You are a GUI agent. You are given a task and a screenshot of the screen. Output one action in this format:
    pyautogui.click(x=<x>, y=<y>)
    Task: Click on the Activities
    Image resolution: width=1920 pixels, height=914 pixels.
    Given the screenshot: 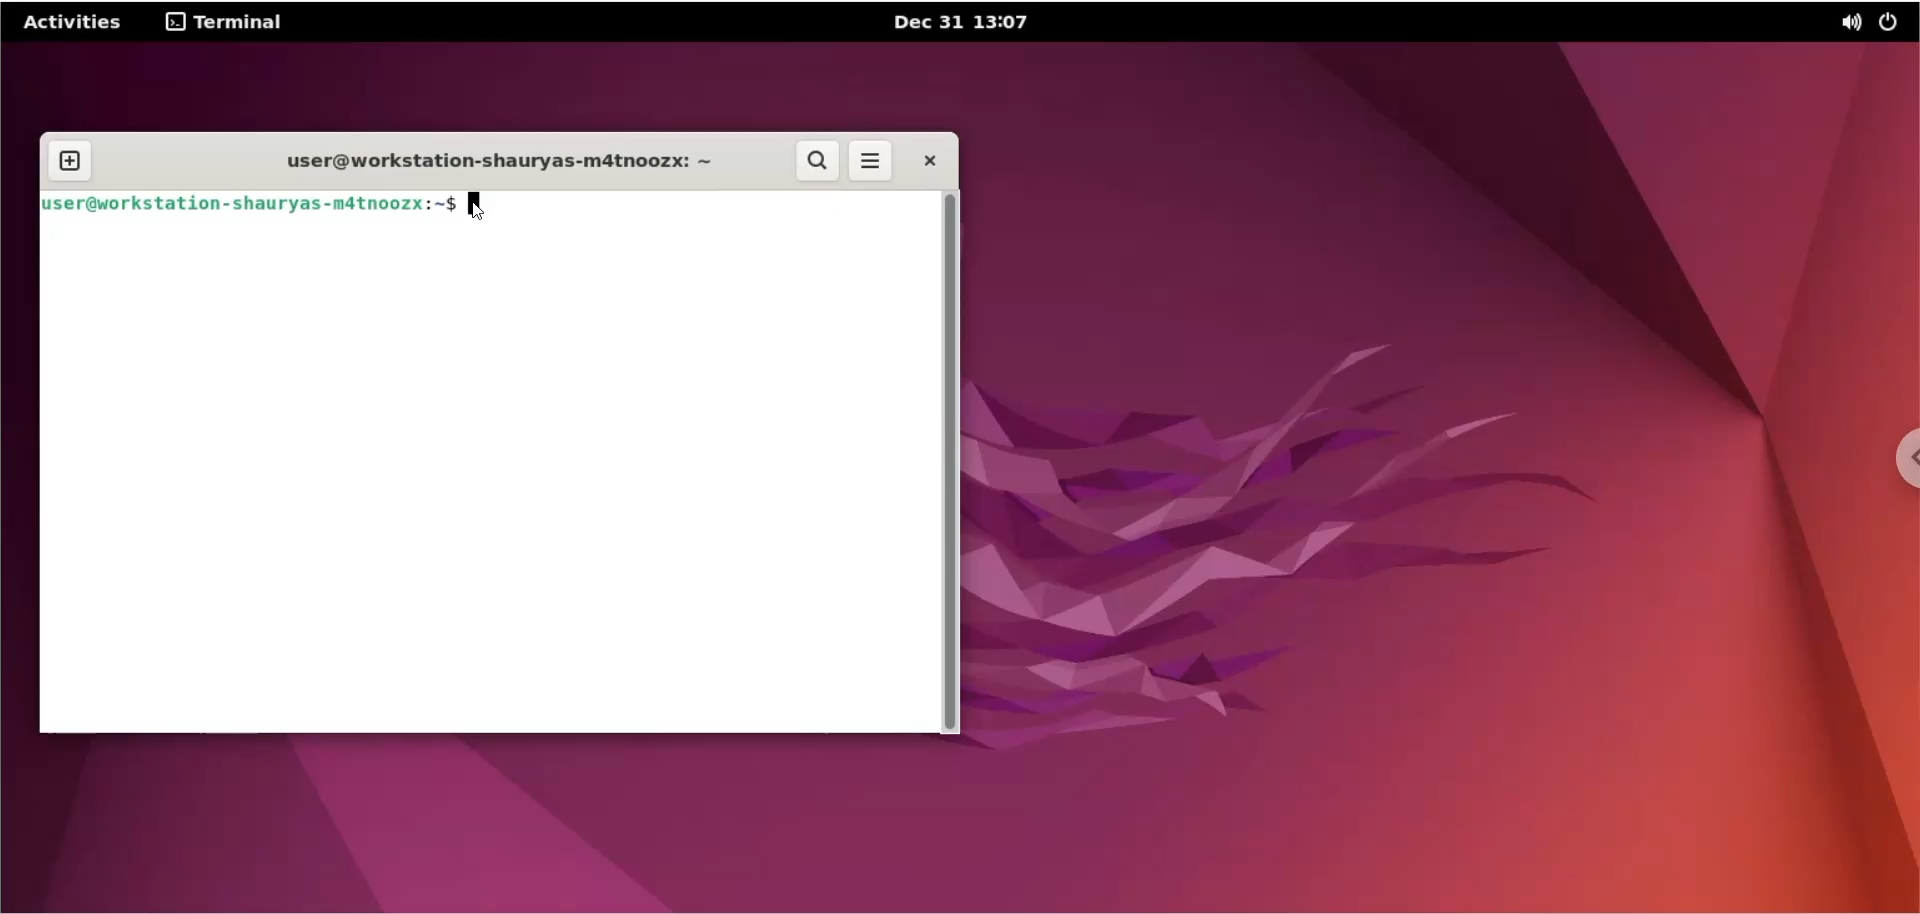 What is the action you would take?
    pyautogui.click(x=74, y=22)
    